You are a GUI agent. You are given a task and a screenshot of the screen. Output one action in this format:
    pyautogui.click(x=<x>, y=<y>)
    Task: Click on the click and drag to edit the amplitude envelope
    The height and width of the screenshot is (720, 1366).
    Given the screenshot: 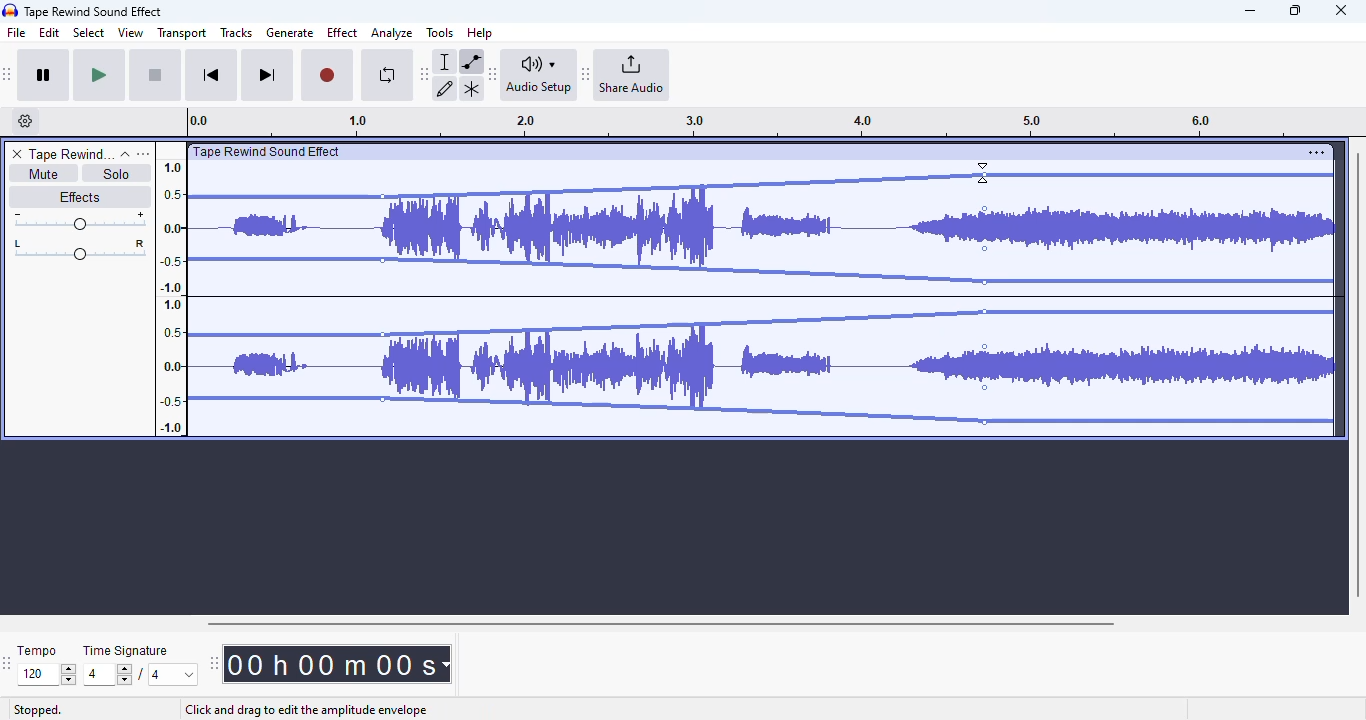 What is the action you would take?
    pyautogui.click(x=306, y=710)
    